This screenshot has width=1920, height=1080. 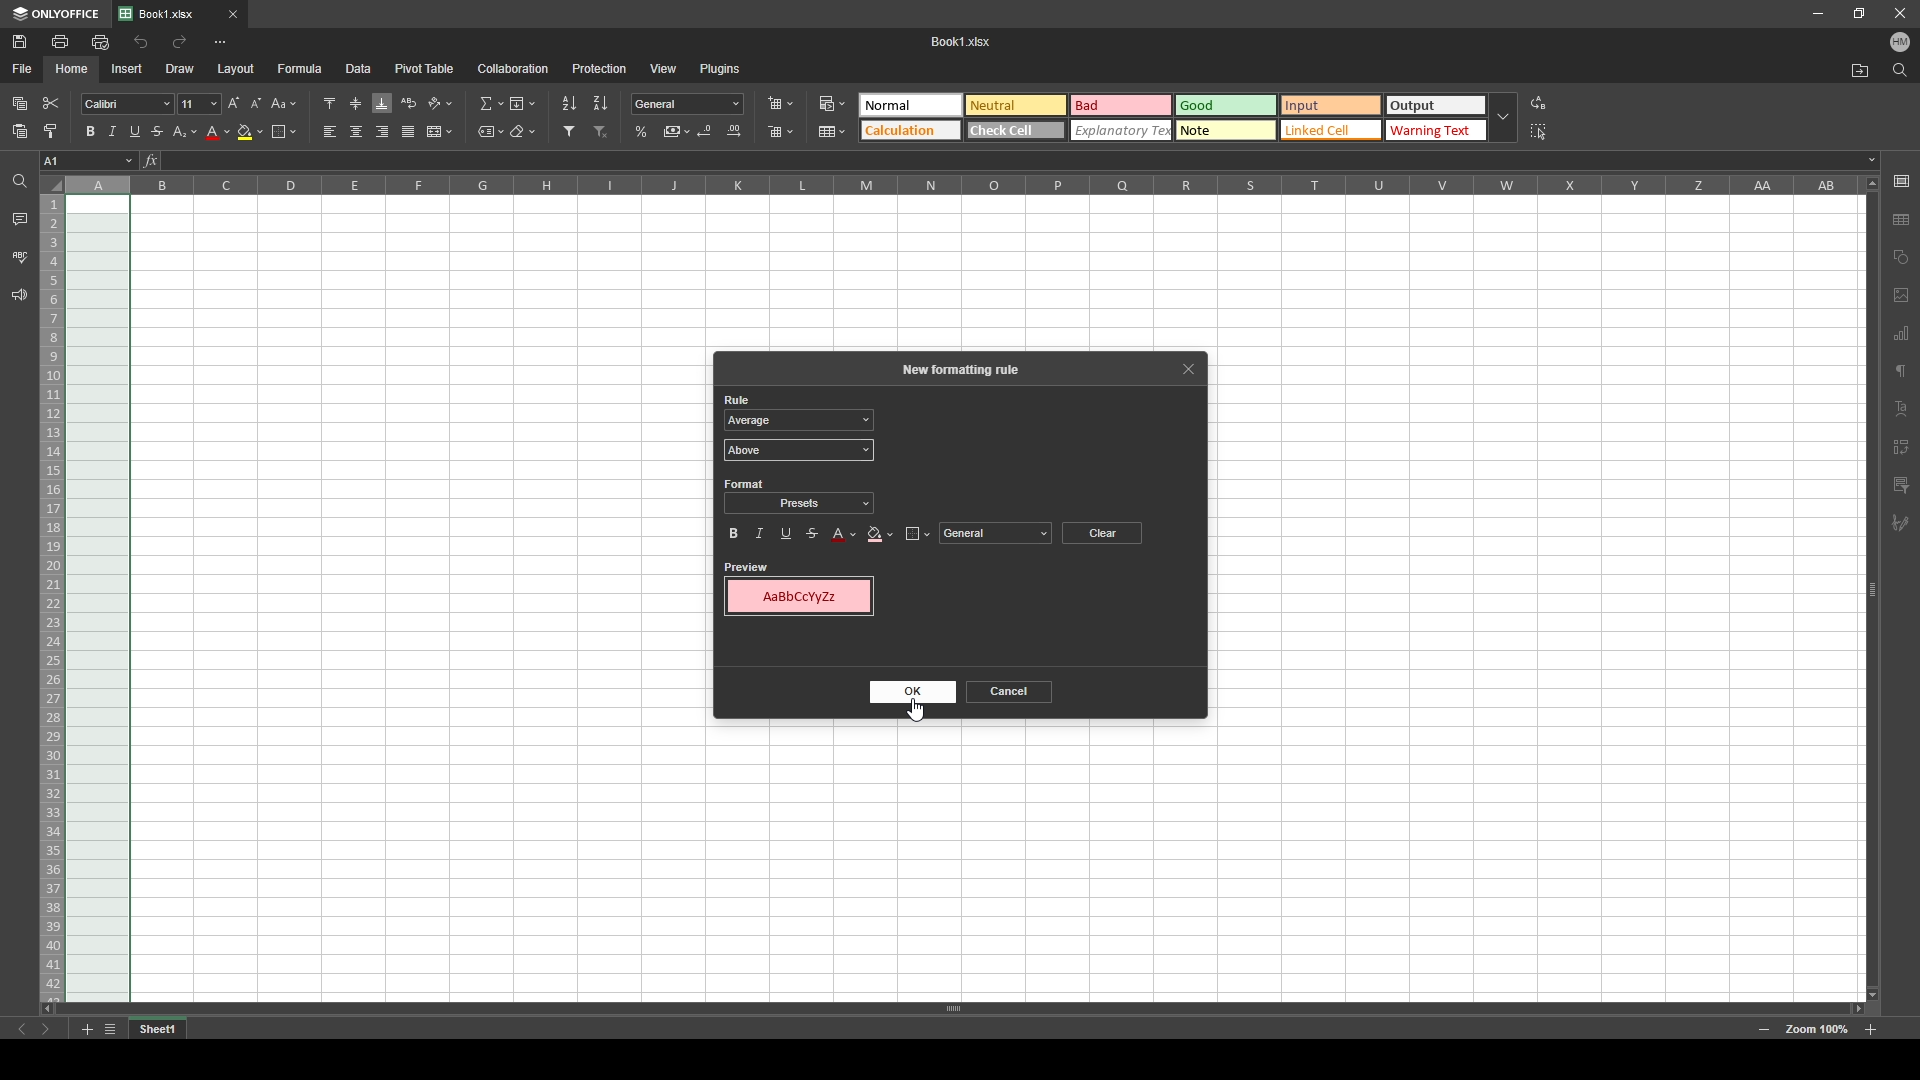 I want to click on wrap text, so click(x=410, y=102).